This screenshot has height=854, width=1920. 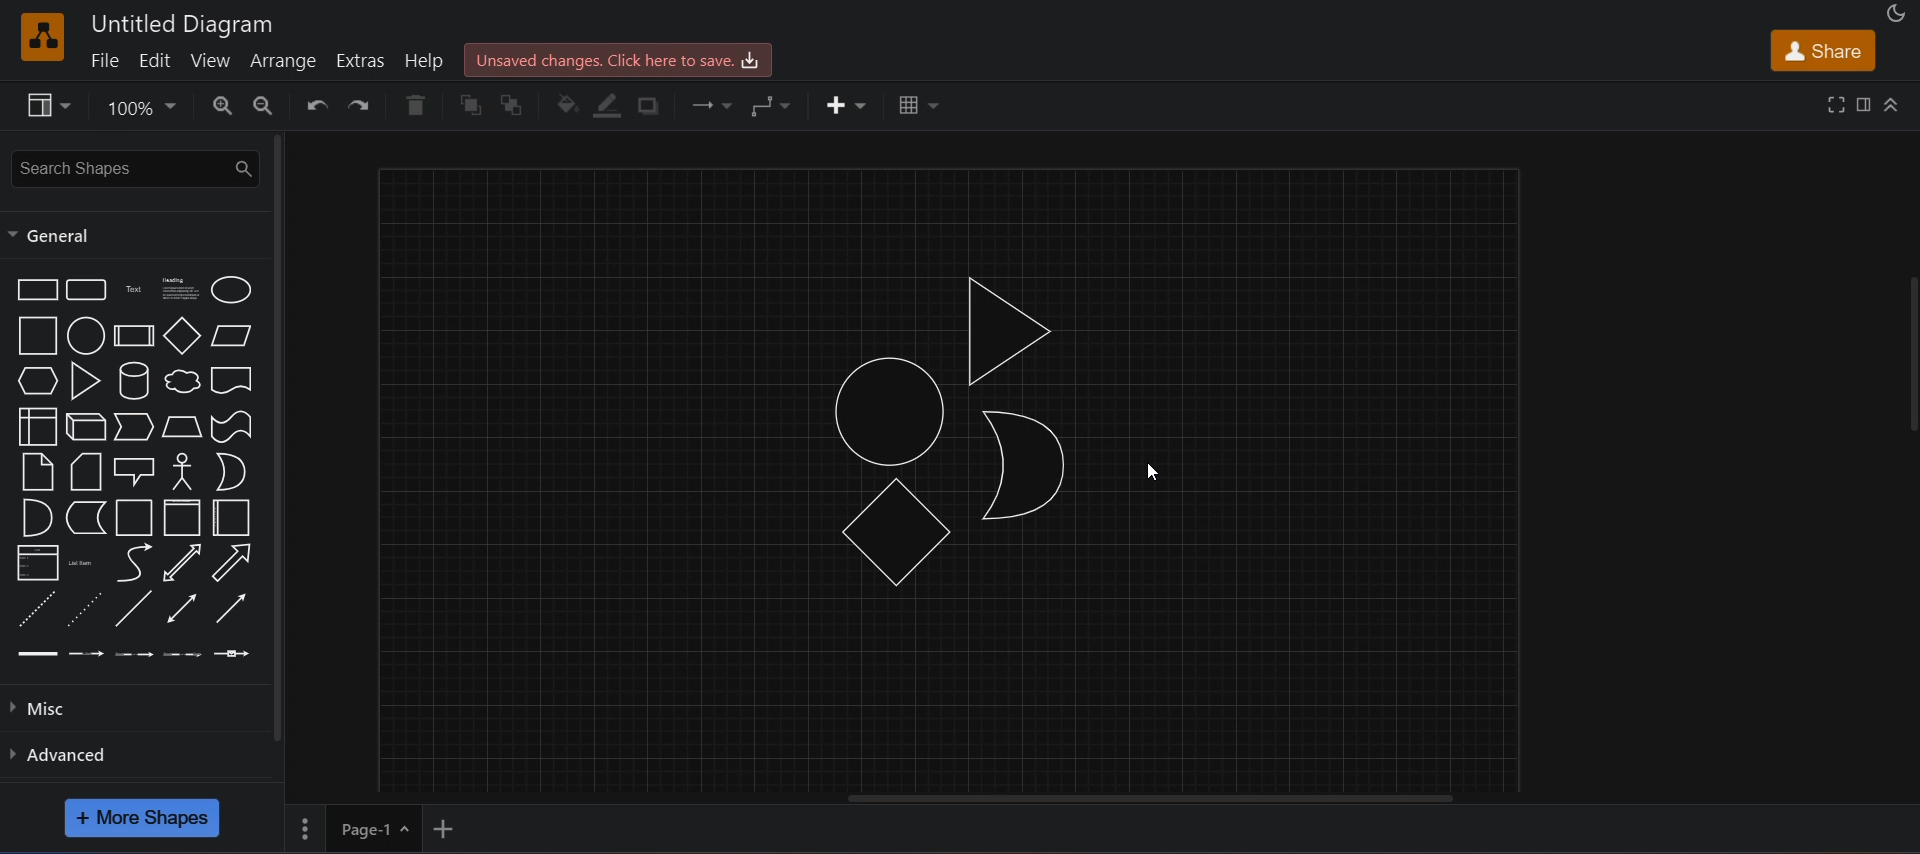 What do you see at coordinates (1893, 103) in the screenshot?
I see `collapase/expand` at bounding box center [1893, 103].